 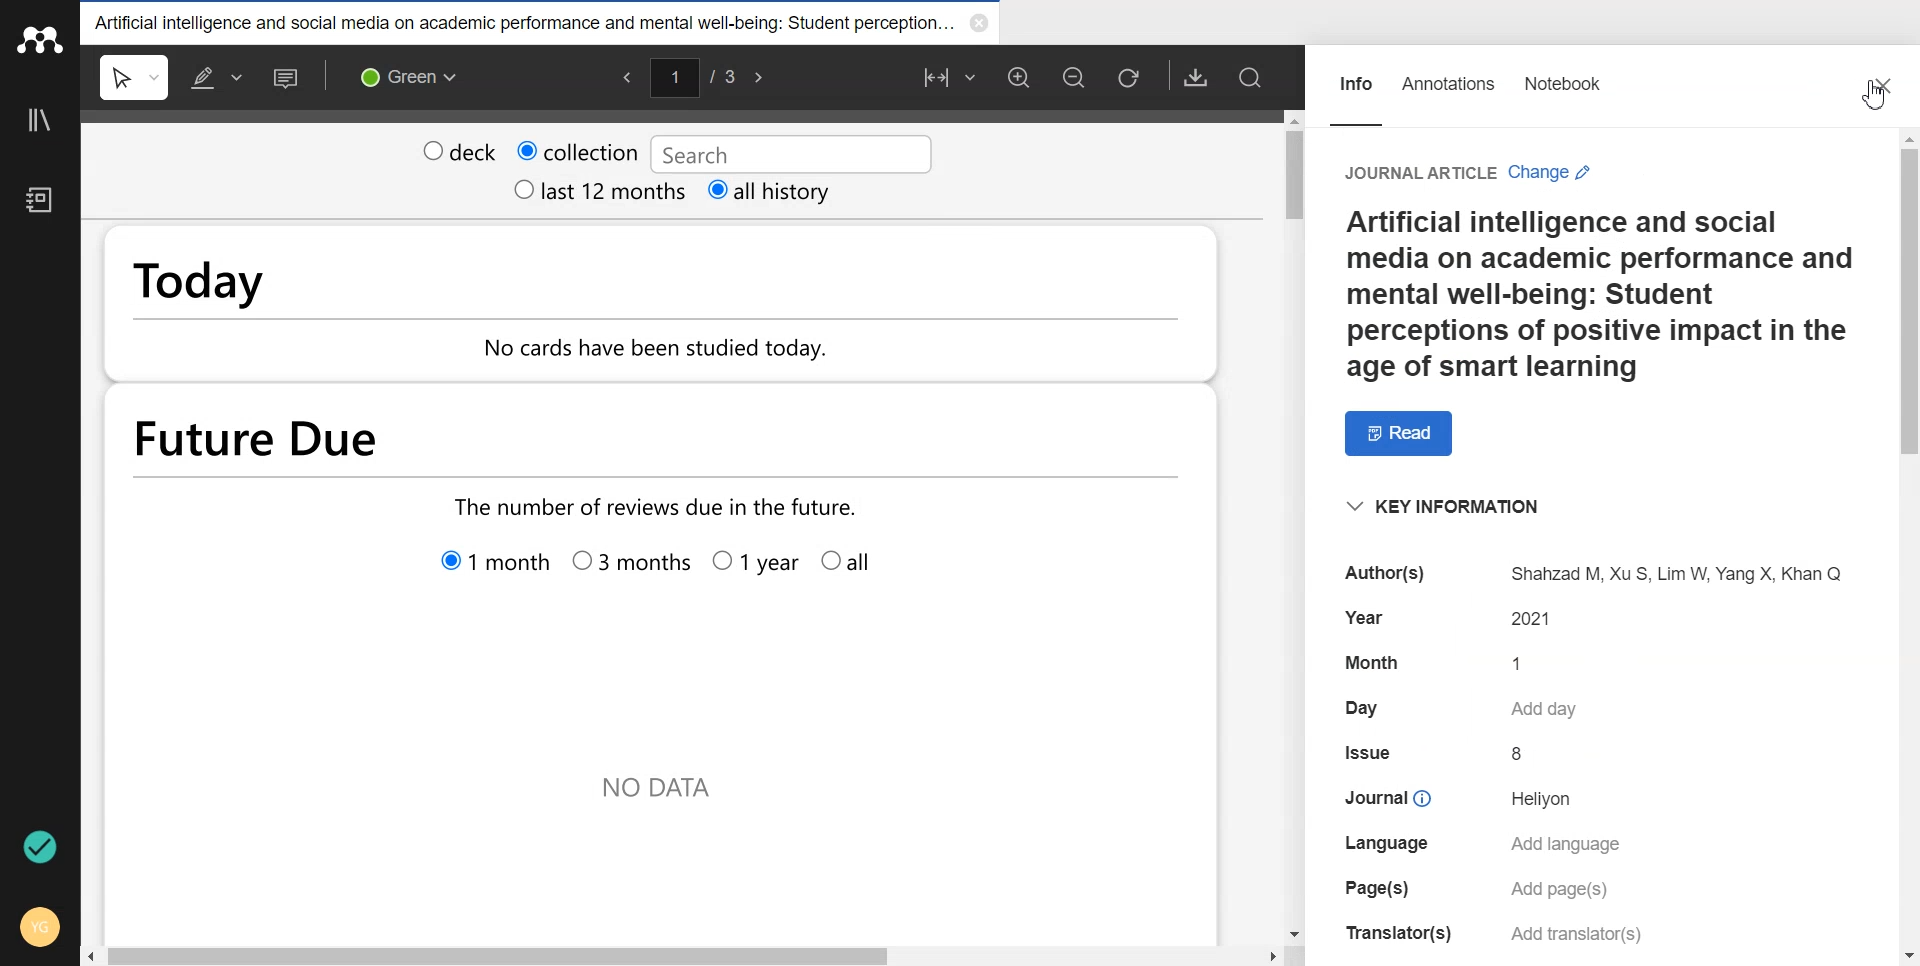 What do you see at coordinates (1567, 76) in the screenshot?
I see `Notebook` at bounding box center [1567, 76].